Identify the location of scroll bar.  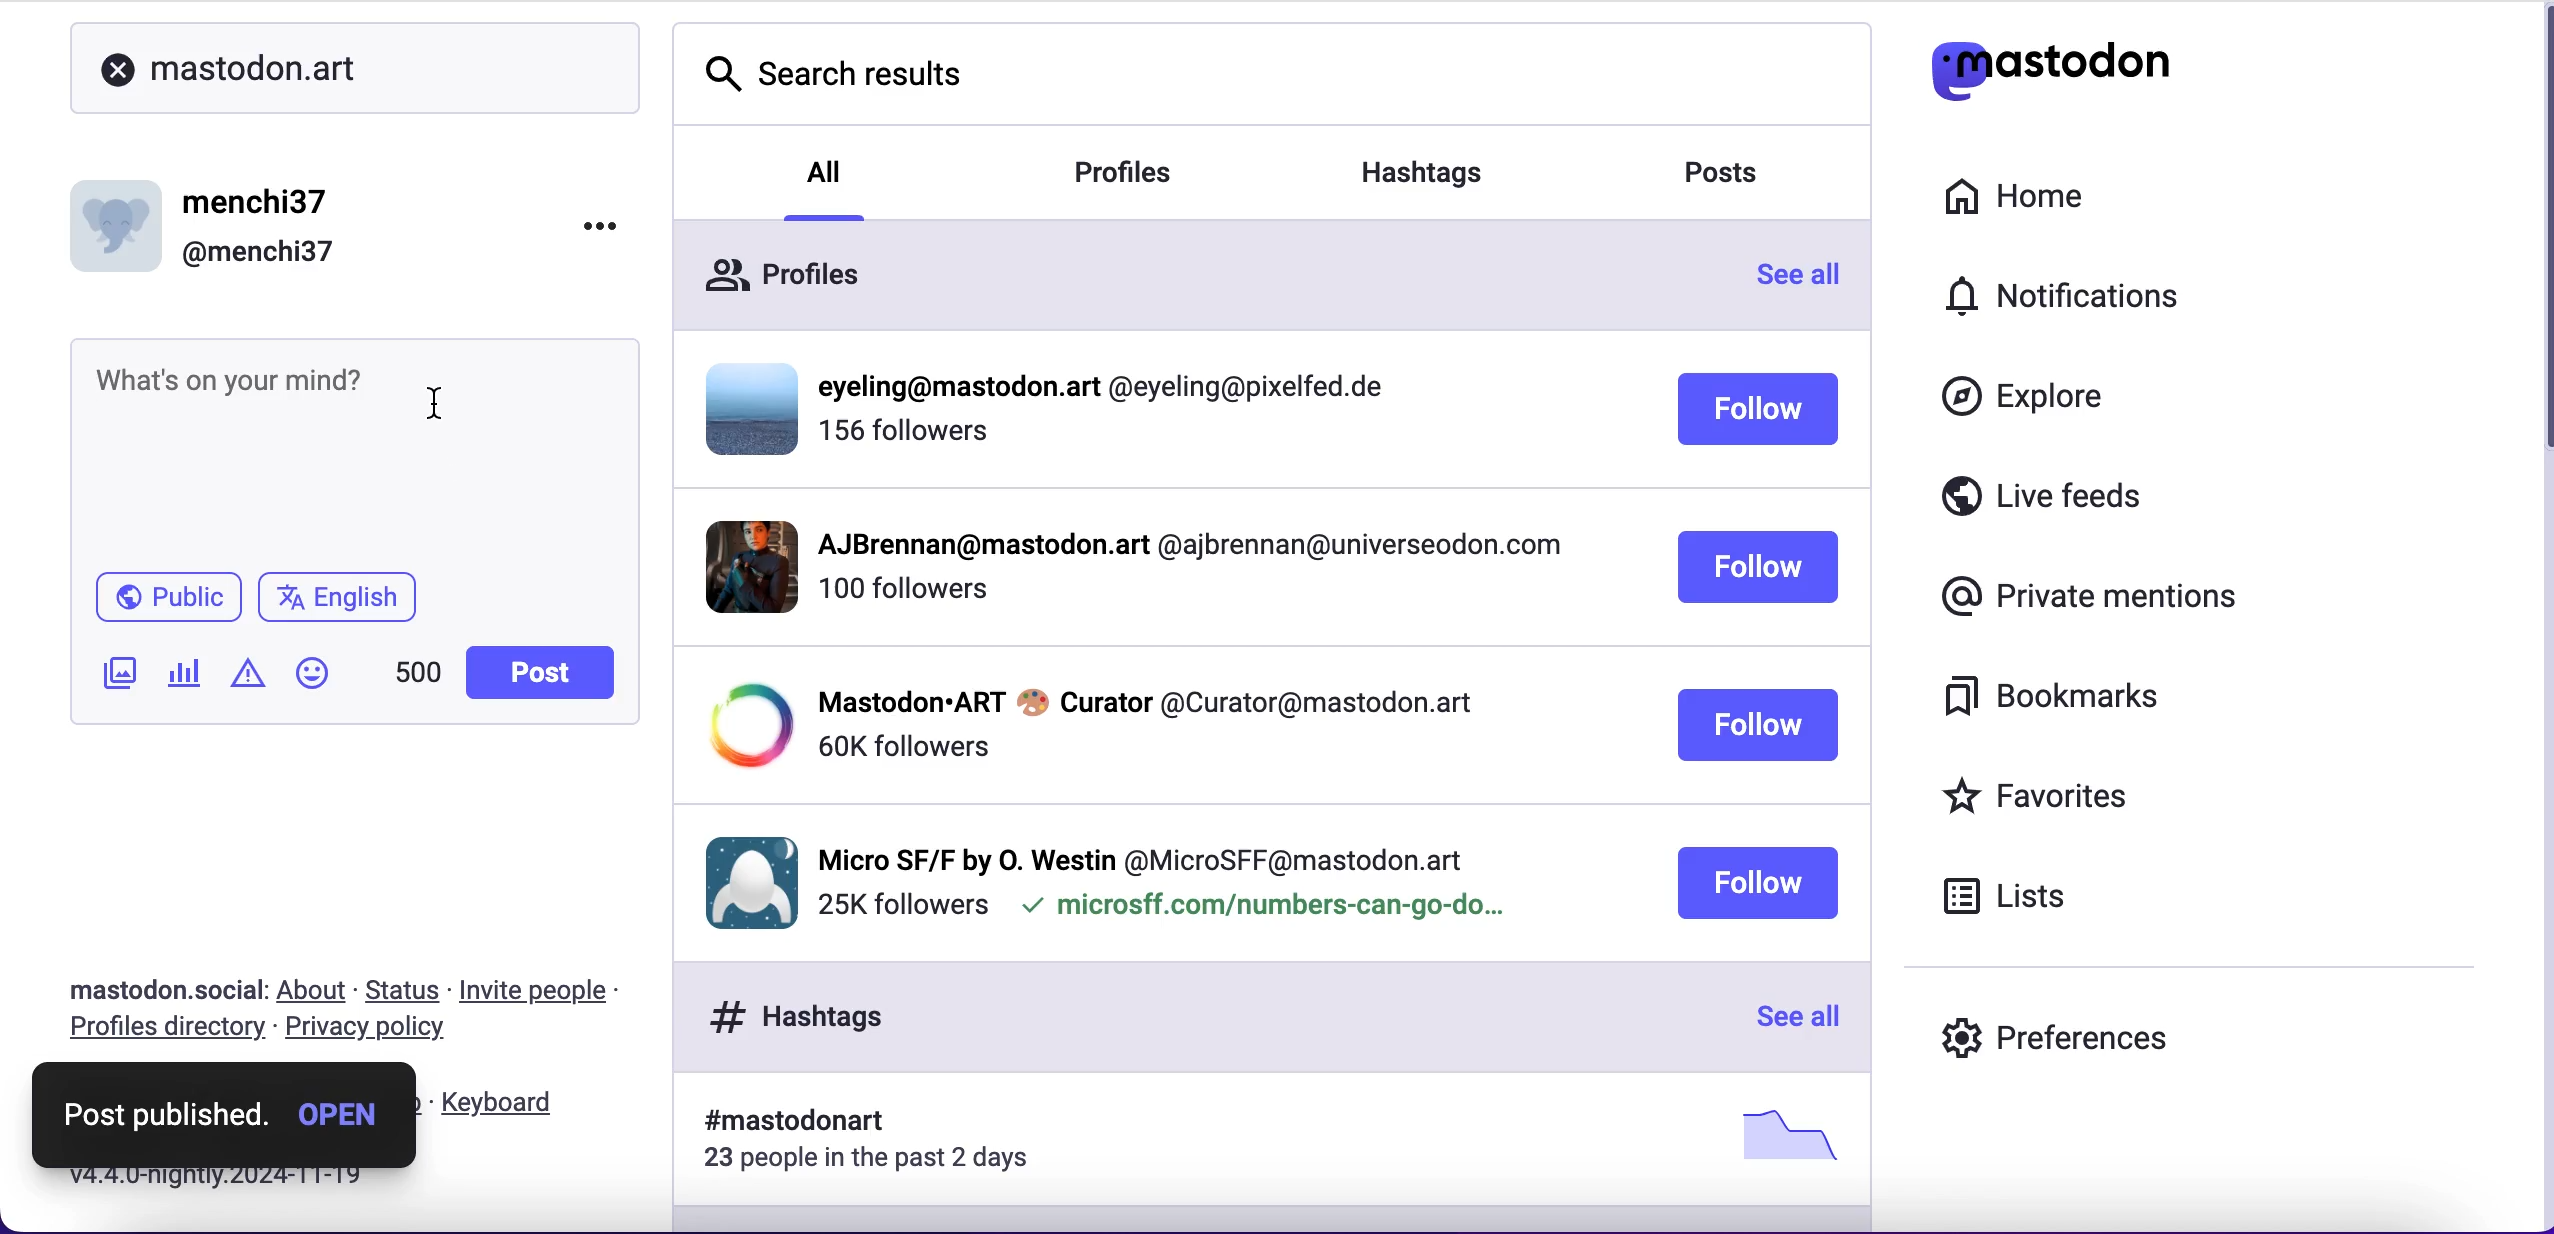
(2536, 239).